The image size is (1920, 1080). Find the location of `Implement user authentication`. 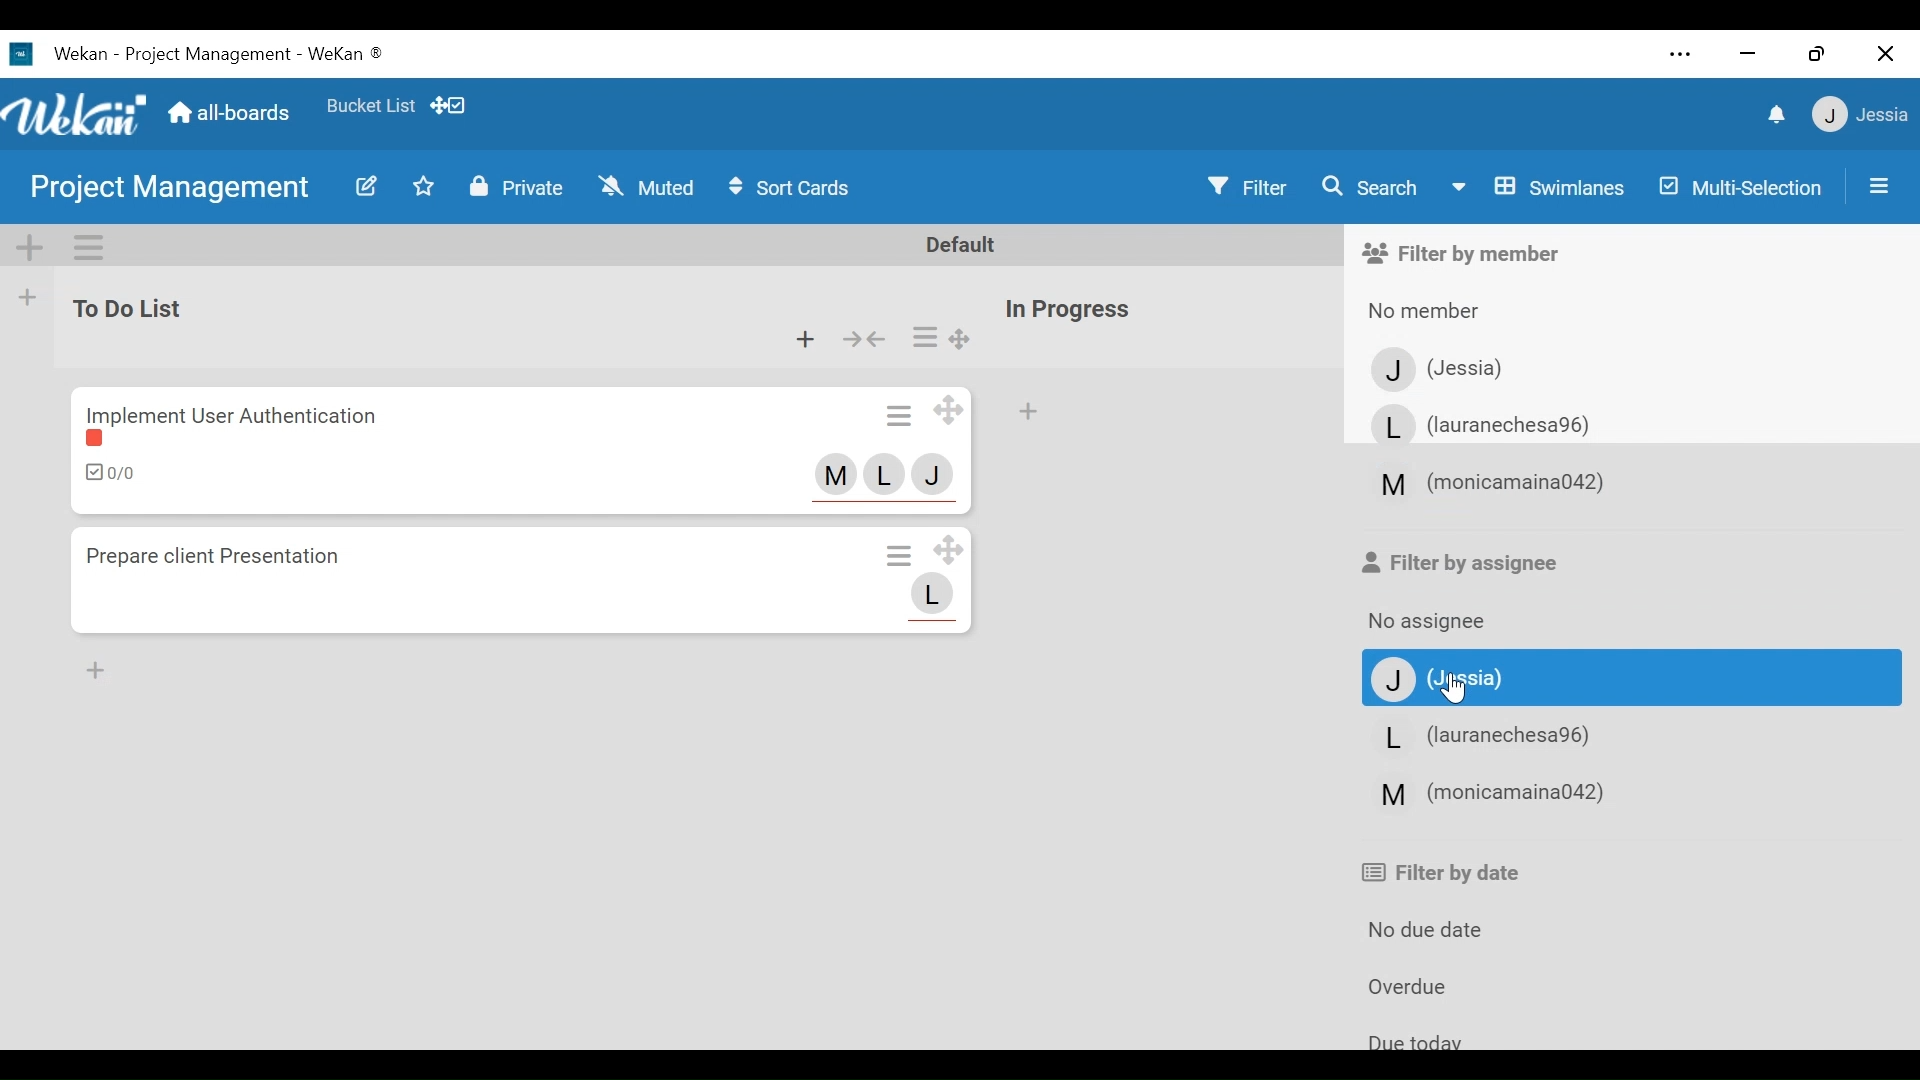

Implement user authentication is located at coordinates (232, 408).